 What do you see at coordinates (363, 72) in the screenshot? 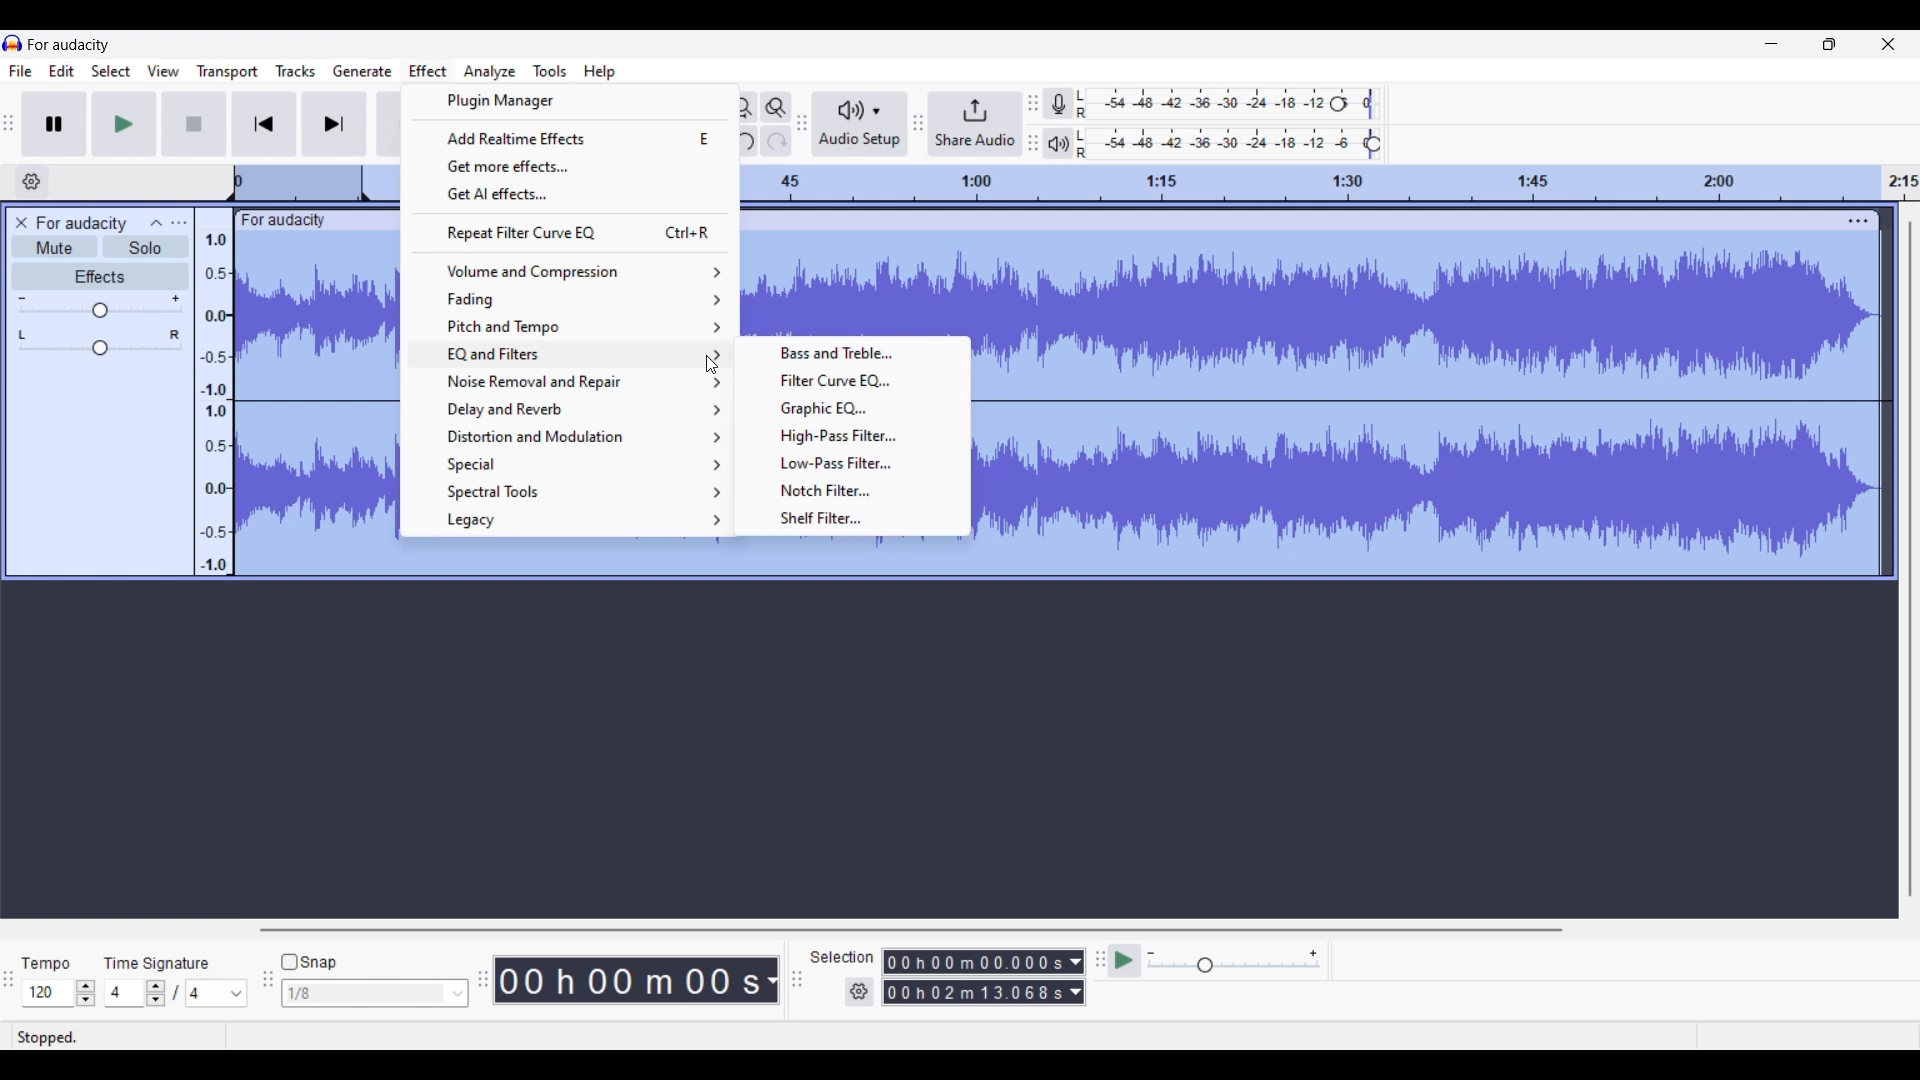
I see `Generate menu` at bounding box center [363, 72].